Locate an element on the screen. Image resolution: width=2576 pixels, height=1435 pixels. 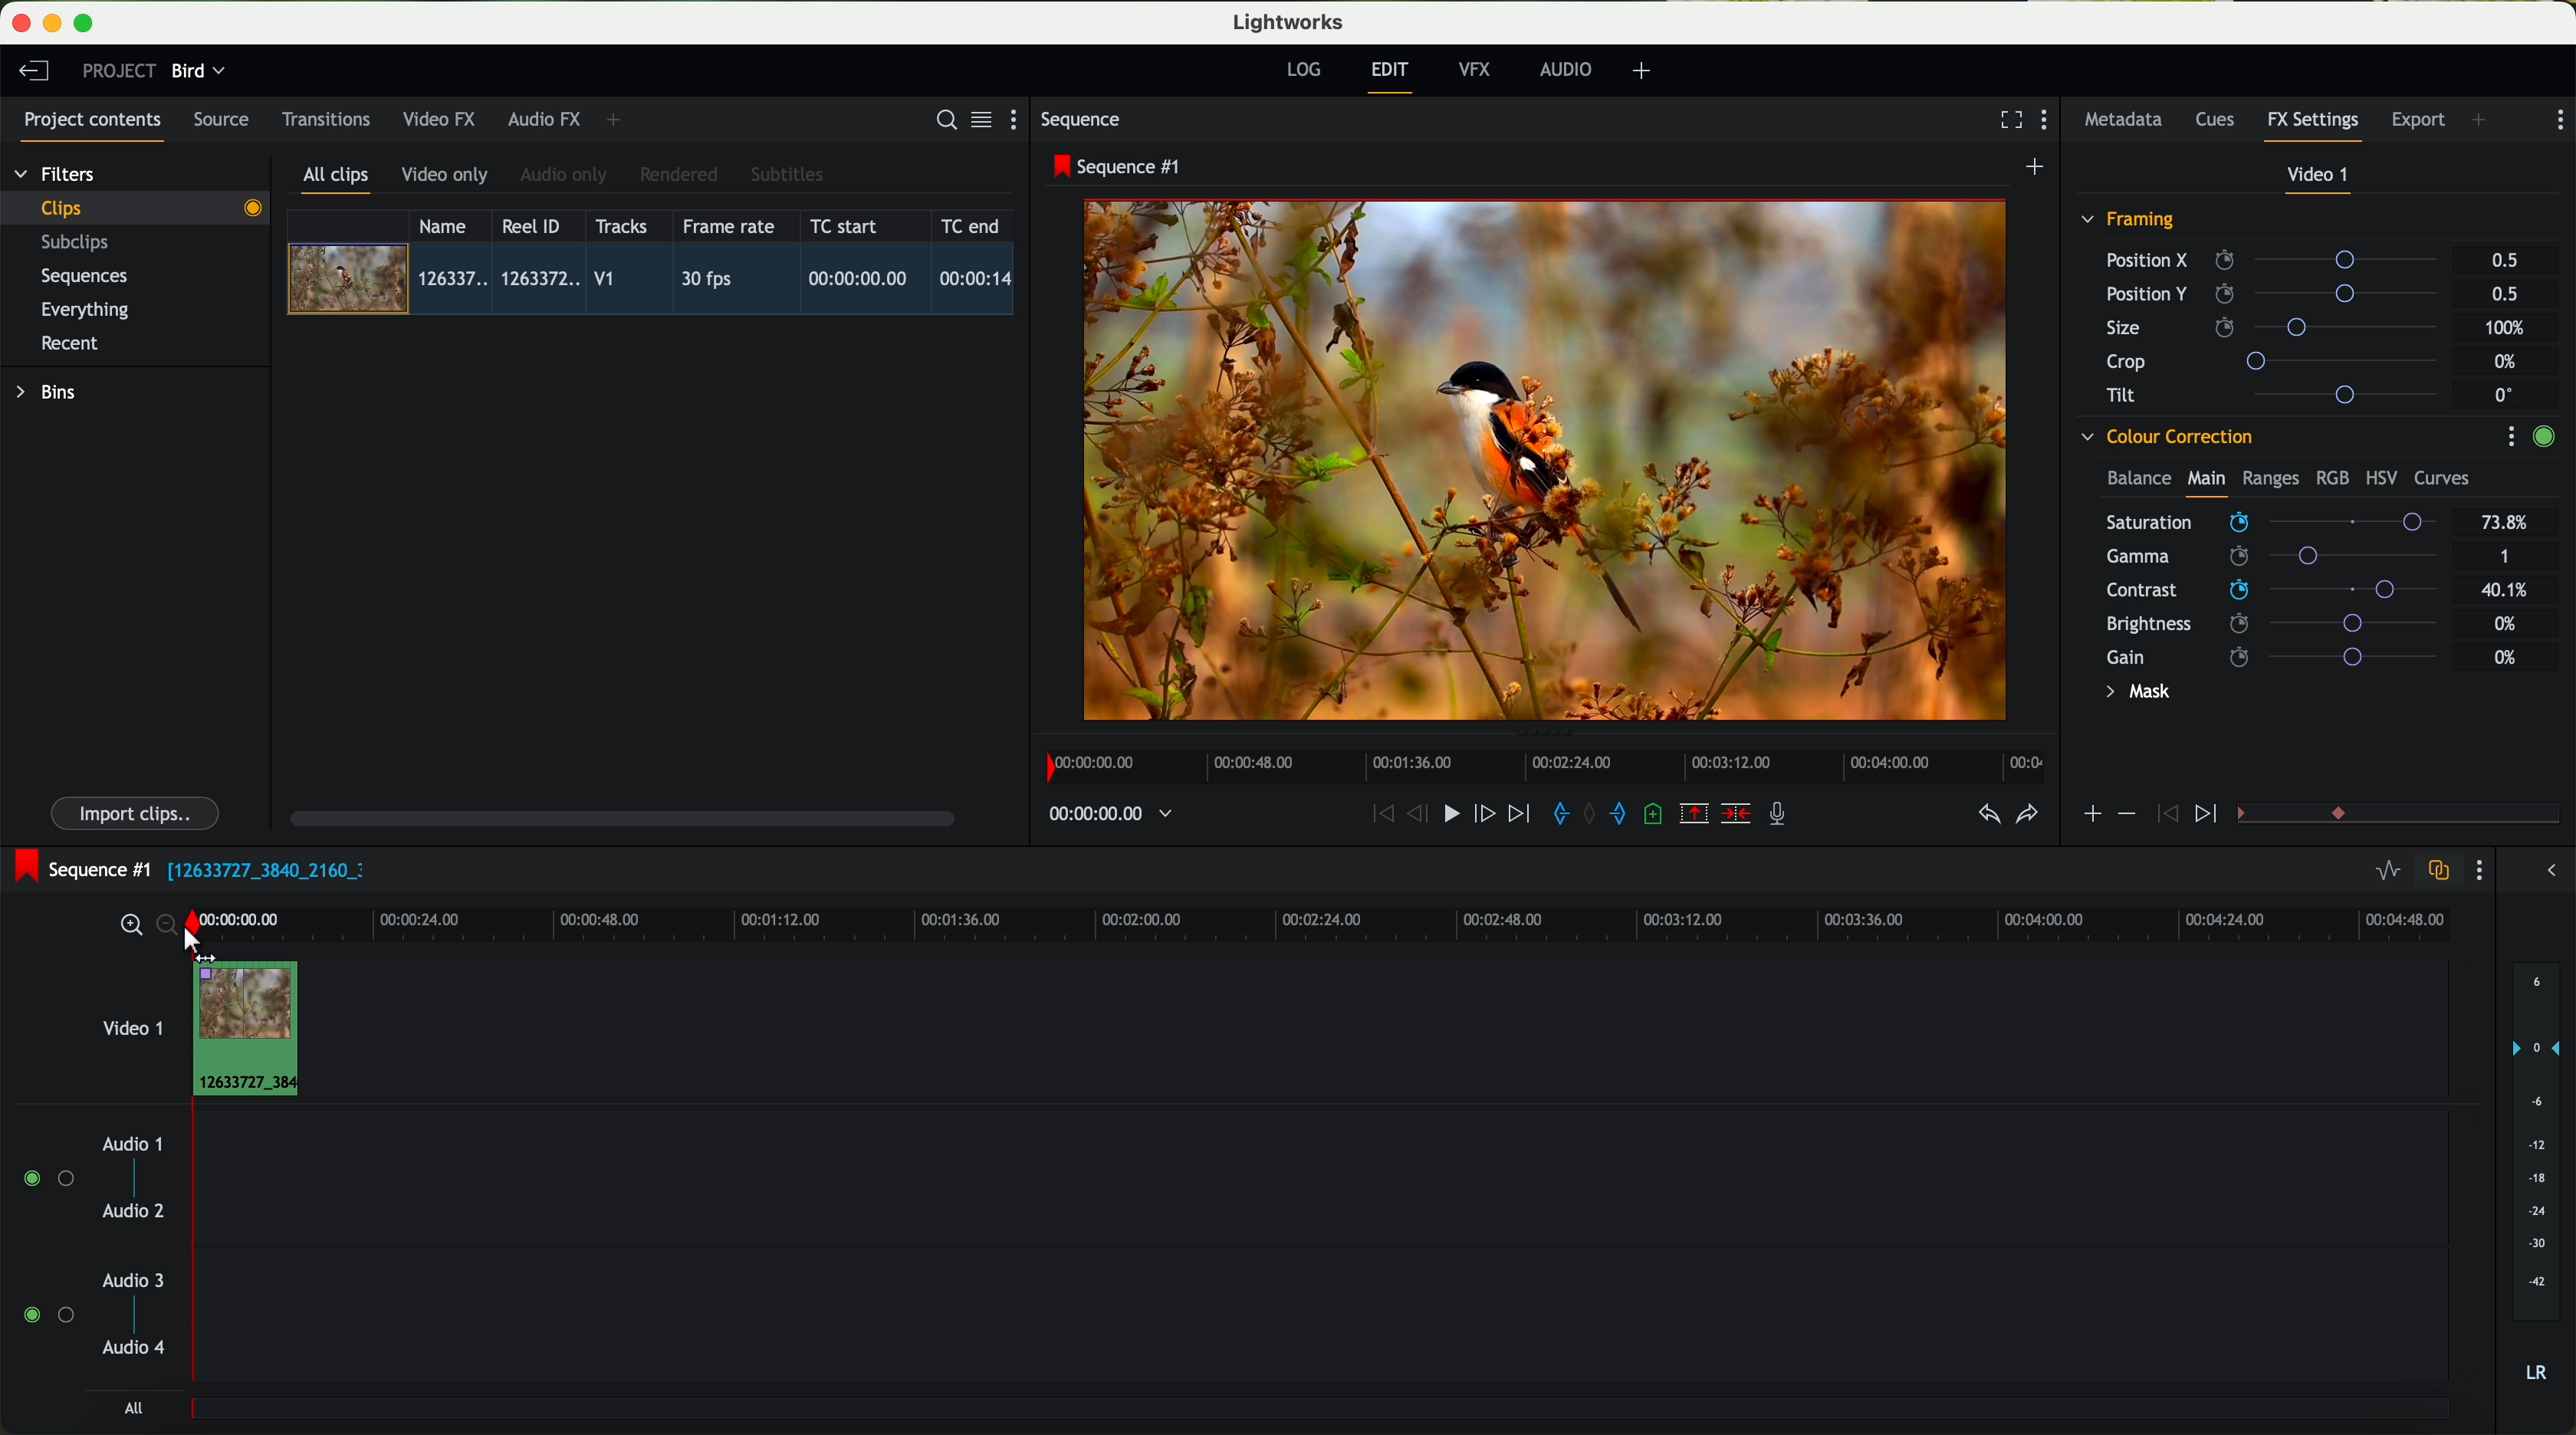
audio 3 is located at coordinates (124, 1279).